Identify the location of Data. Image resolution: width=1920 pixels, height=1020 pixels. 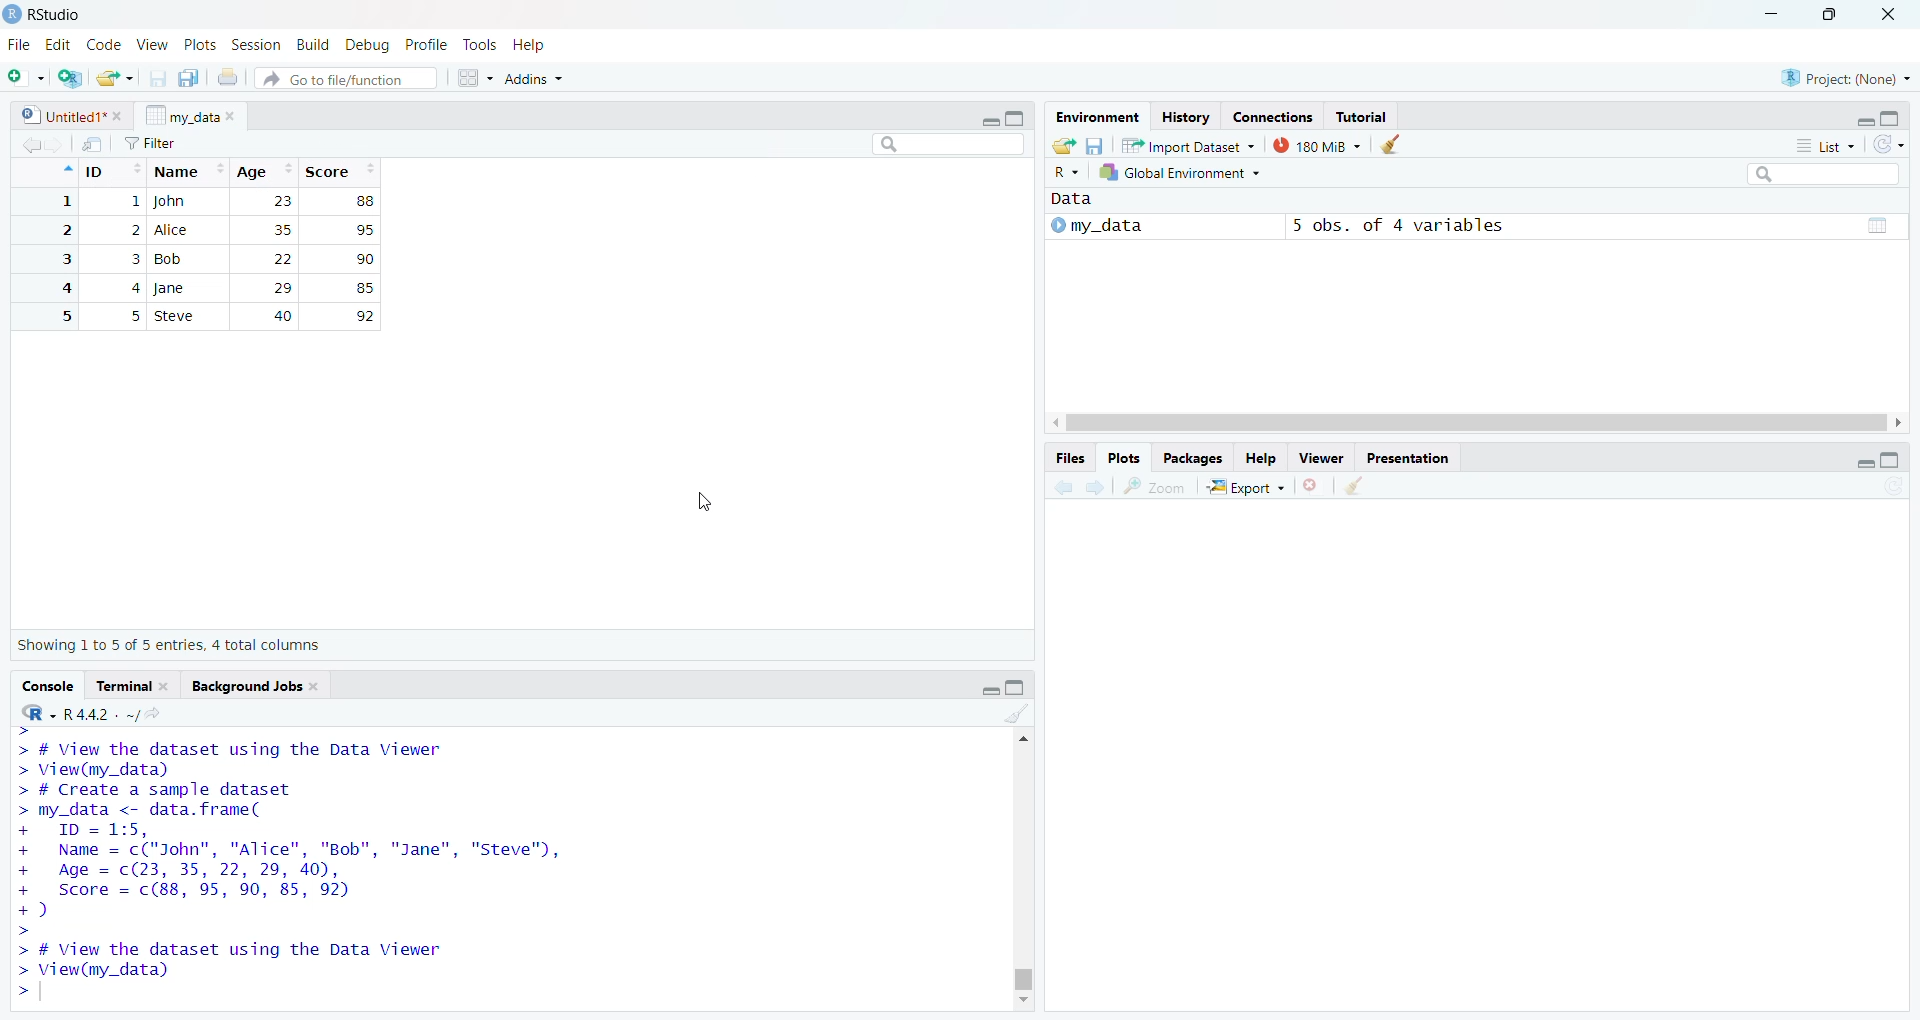
(1069, 200).